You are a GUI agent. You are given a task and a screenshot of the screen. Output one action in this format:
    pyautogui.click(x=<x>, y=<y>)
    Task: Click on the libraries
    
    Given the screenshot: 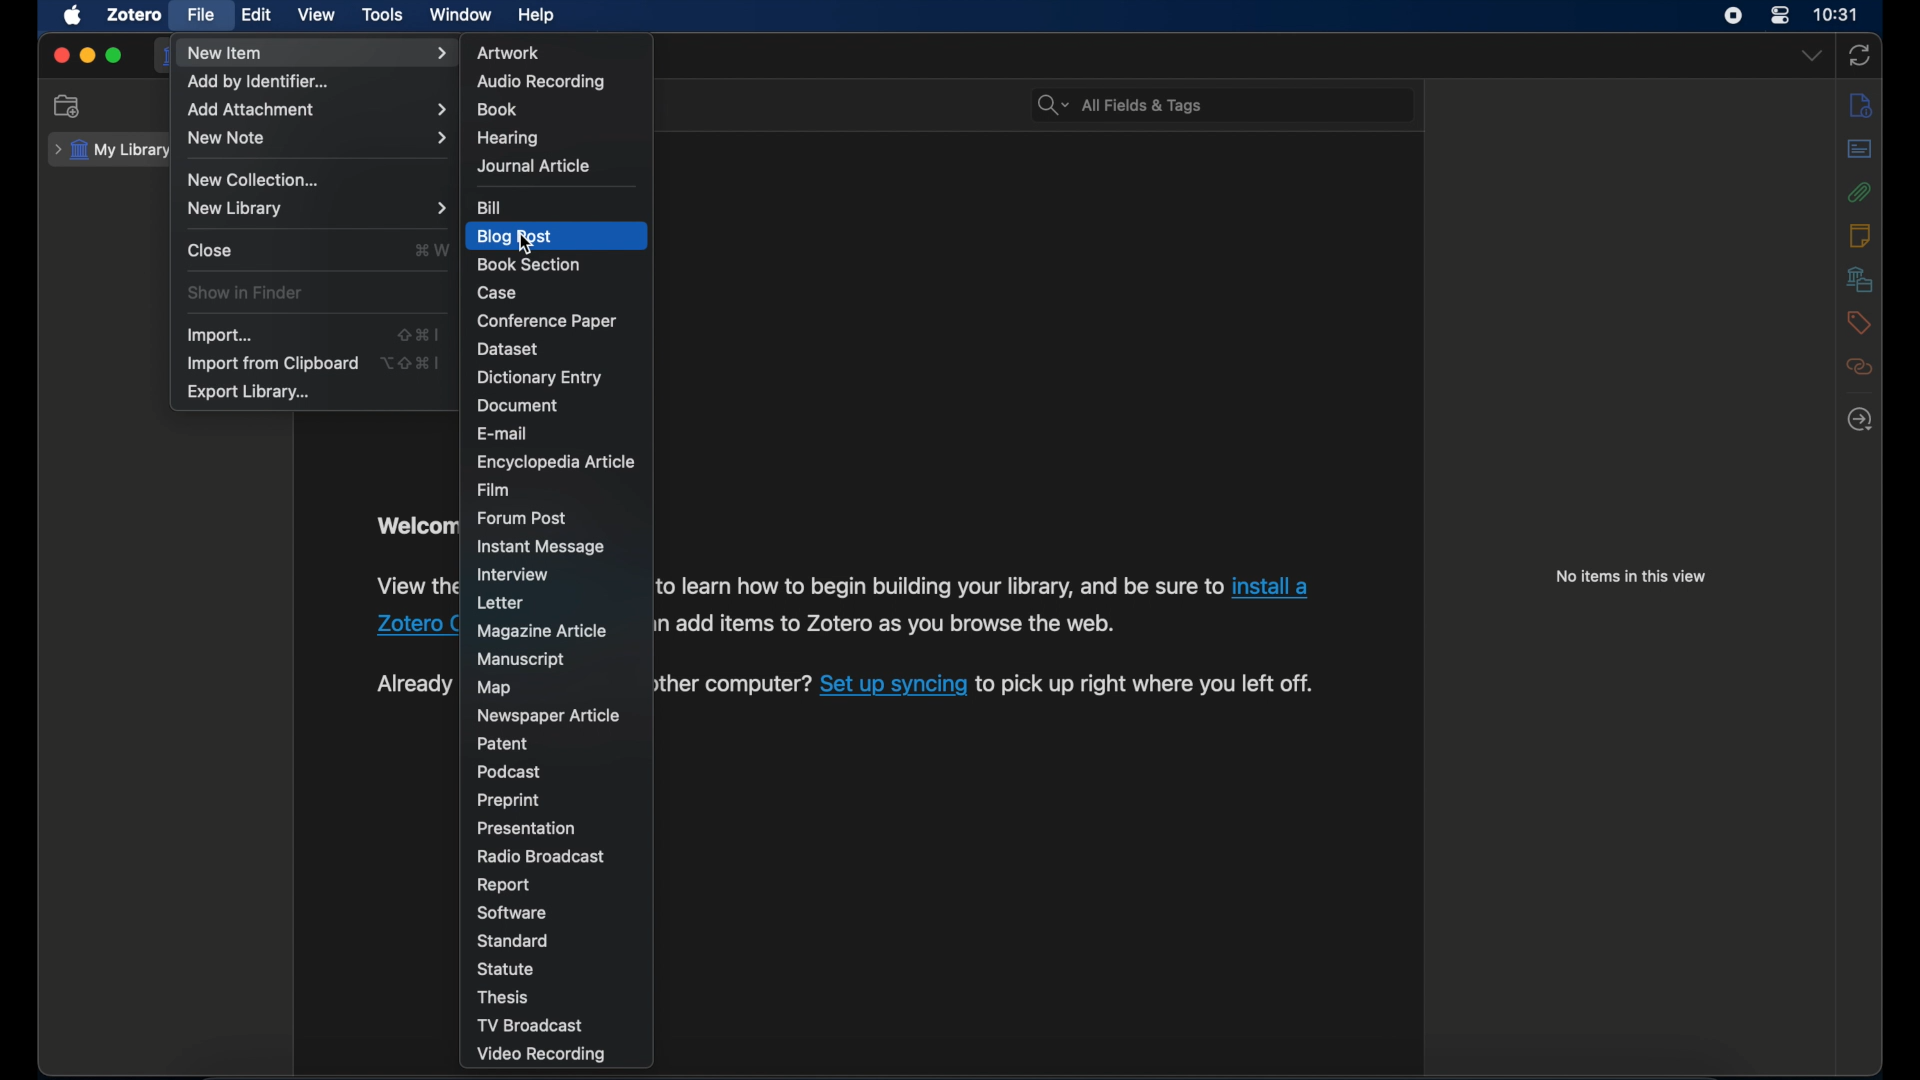 What is the action you would take?
    pyautogui.click(x=1860, y=279)
    